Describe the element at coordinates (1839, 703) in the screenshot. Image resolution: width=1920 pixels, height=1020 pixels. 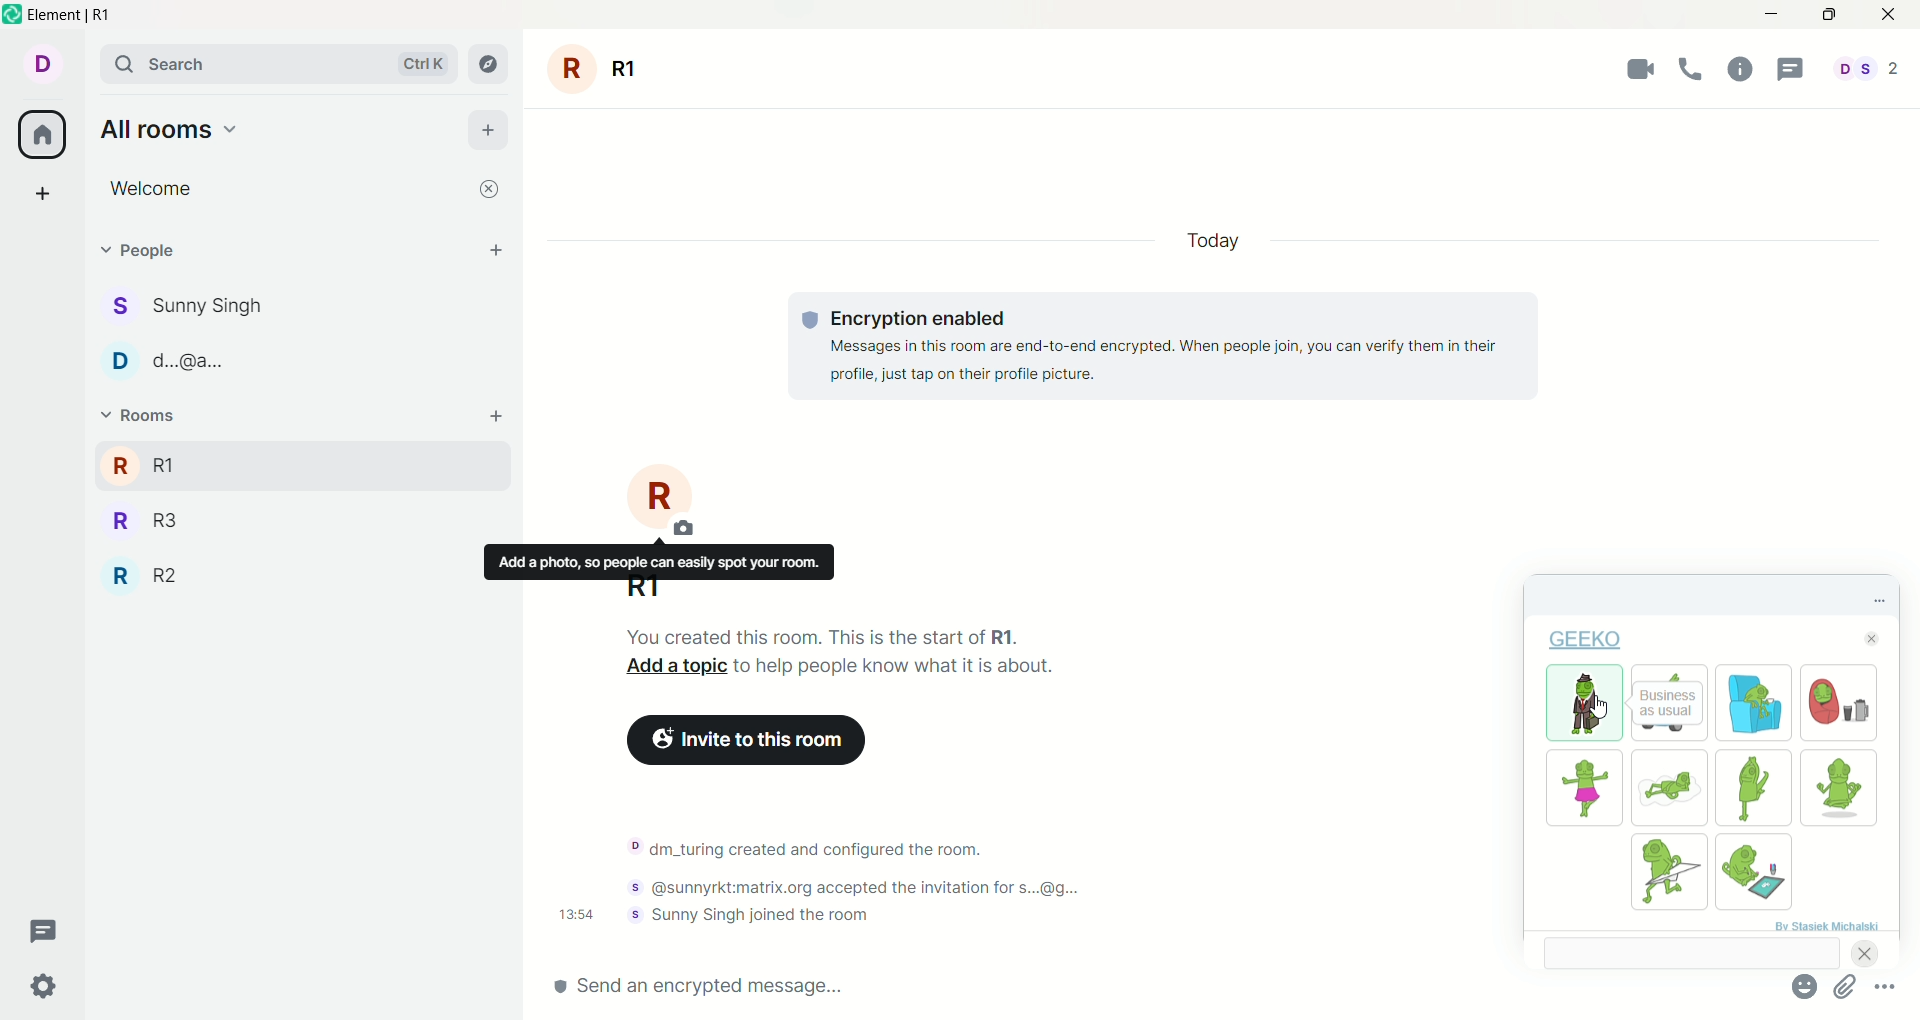
I see `Geeko cozy sticker` at that location.